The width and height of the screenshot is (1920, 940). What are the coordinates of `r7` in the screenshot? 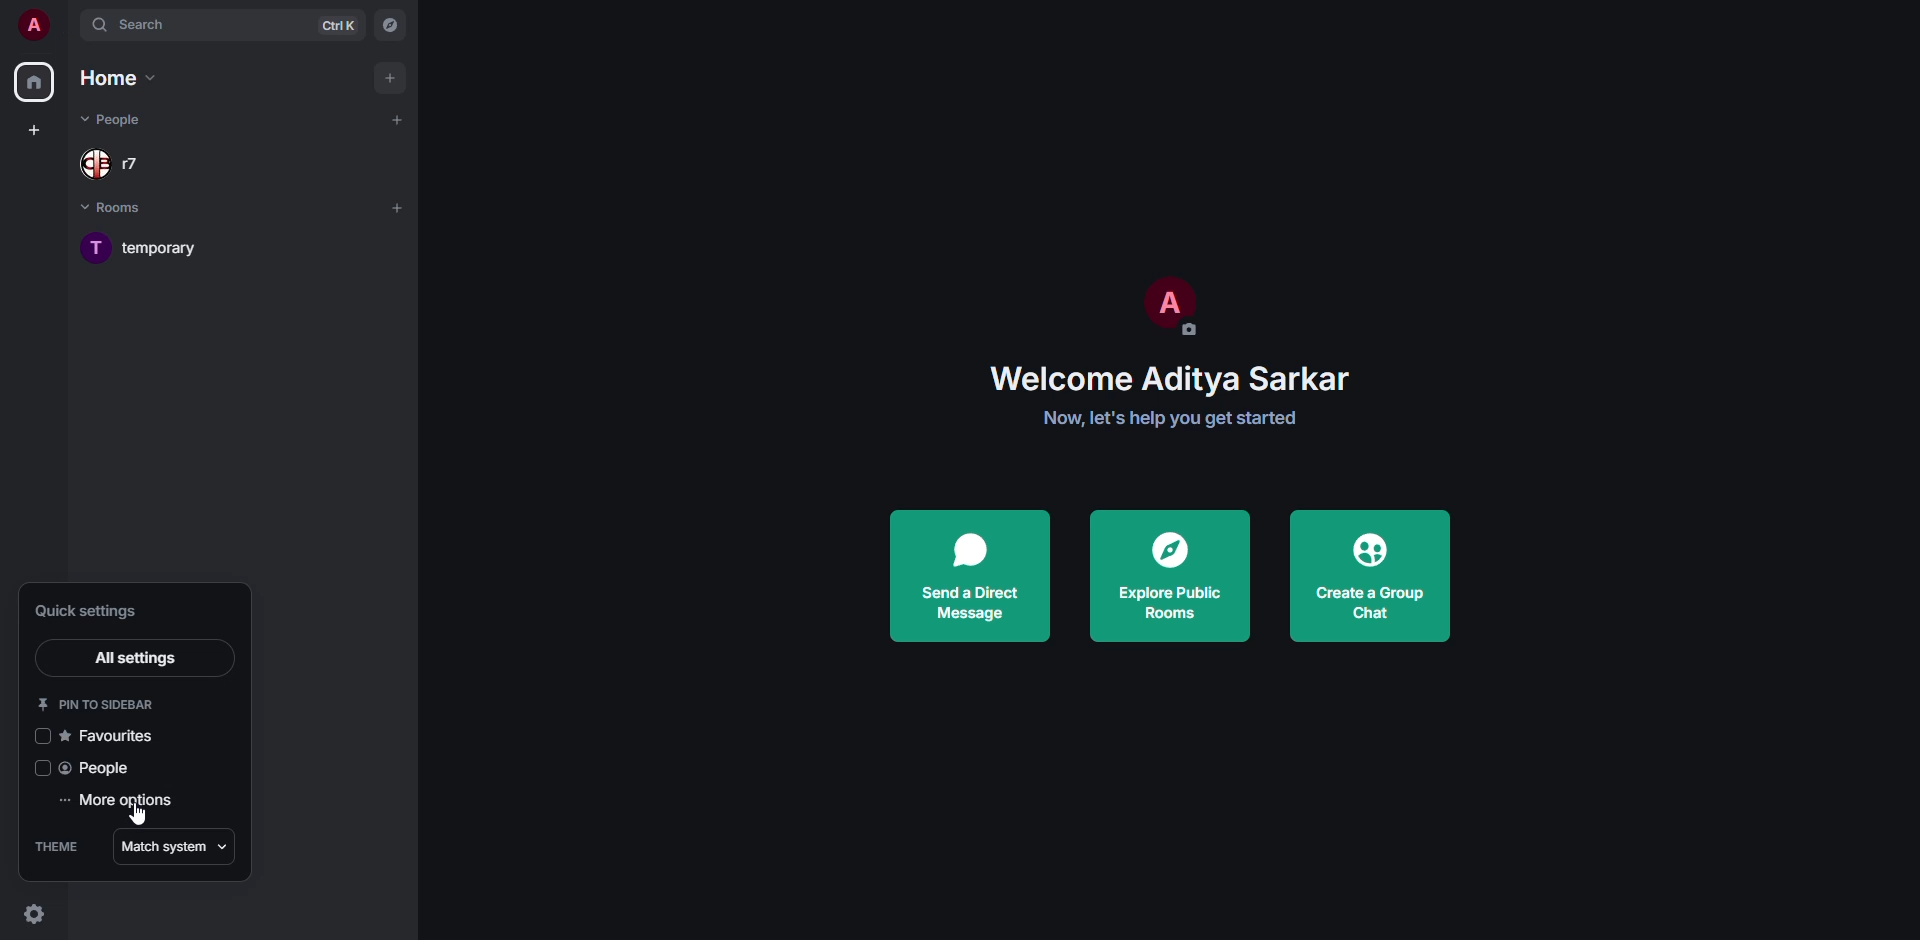 It's located at (116, 164).